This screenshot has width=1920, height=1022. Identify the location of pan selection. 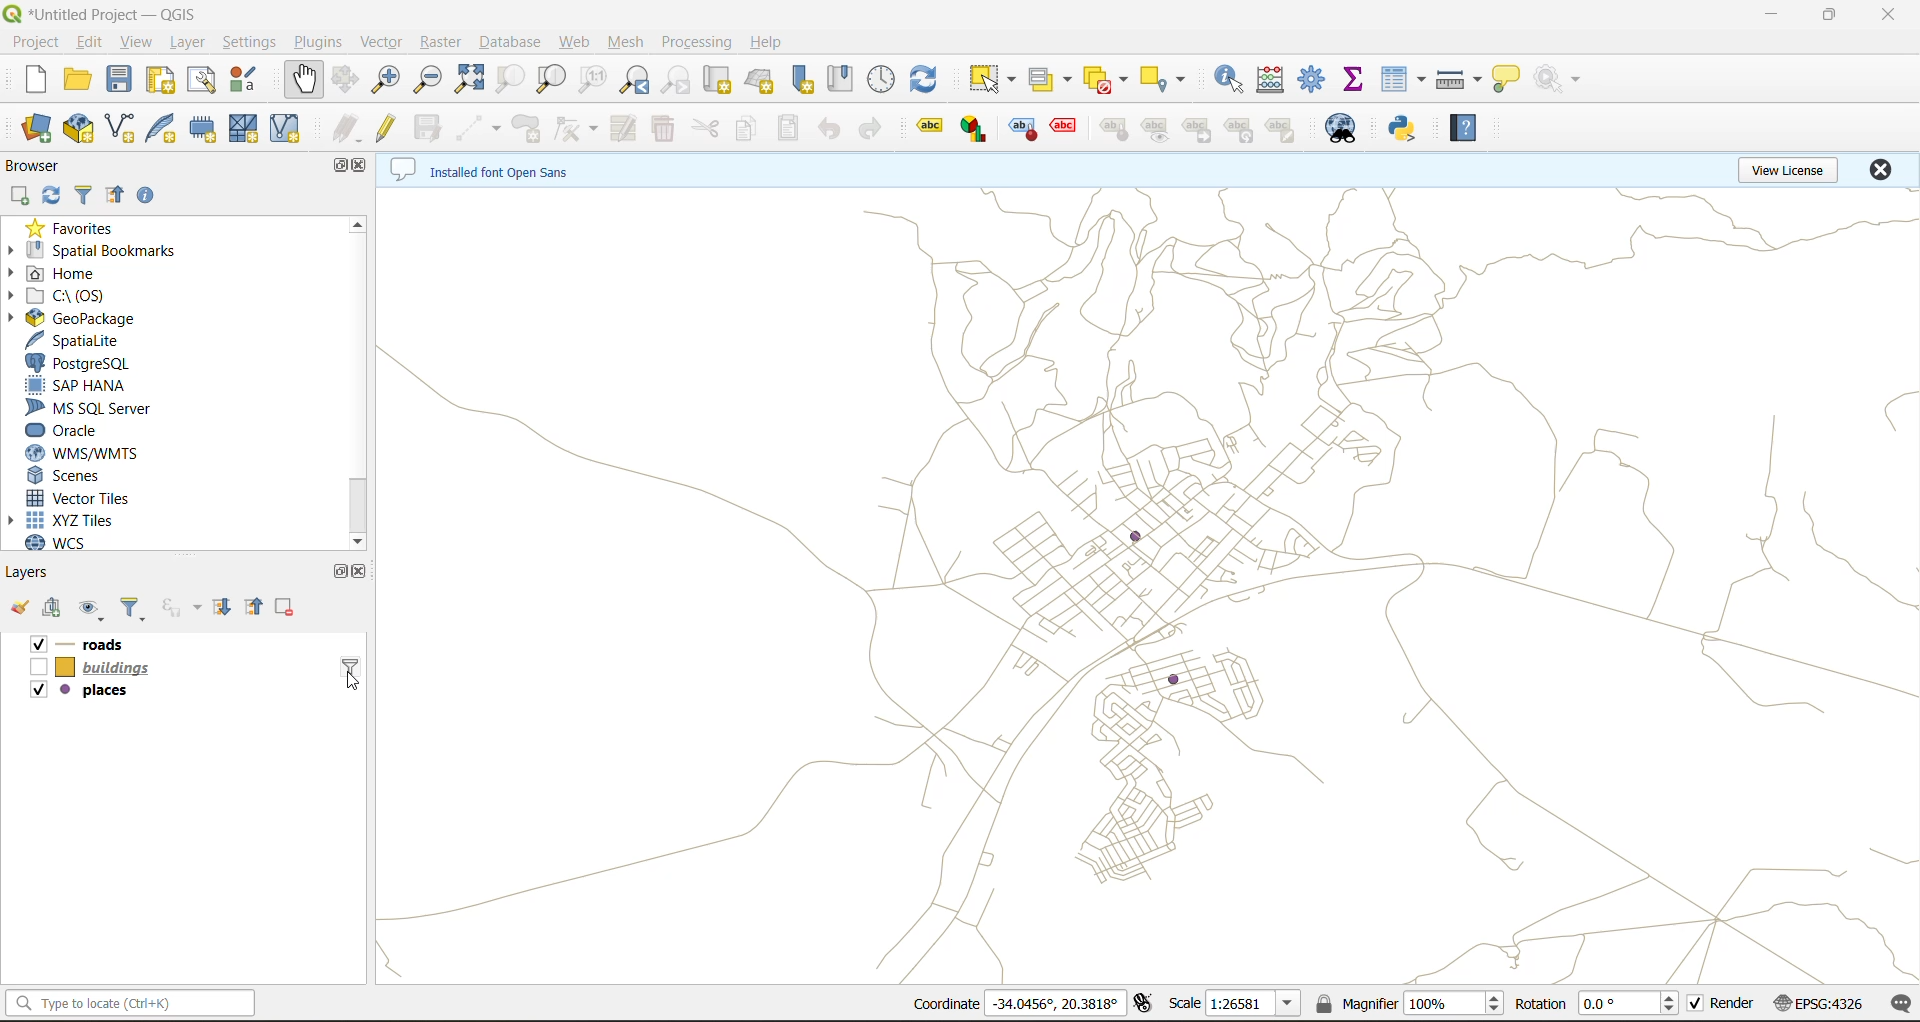
(343, 82).